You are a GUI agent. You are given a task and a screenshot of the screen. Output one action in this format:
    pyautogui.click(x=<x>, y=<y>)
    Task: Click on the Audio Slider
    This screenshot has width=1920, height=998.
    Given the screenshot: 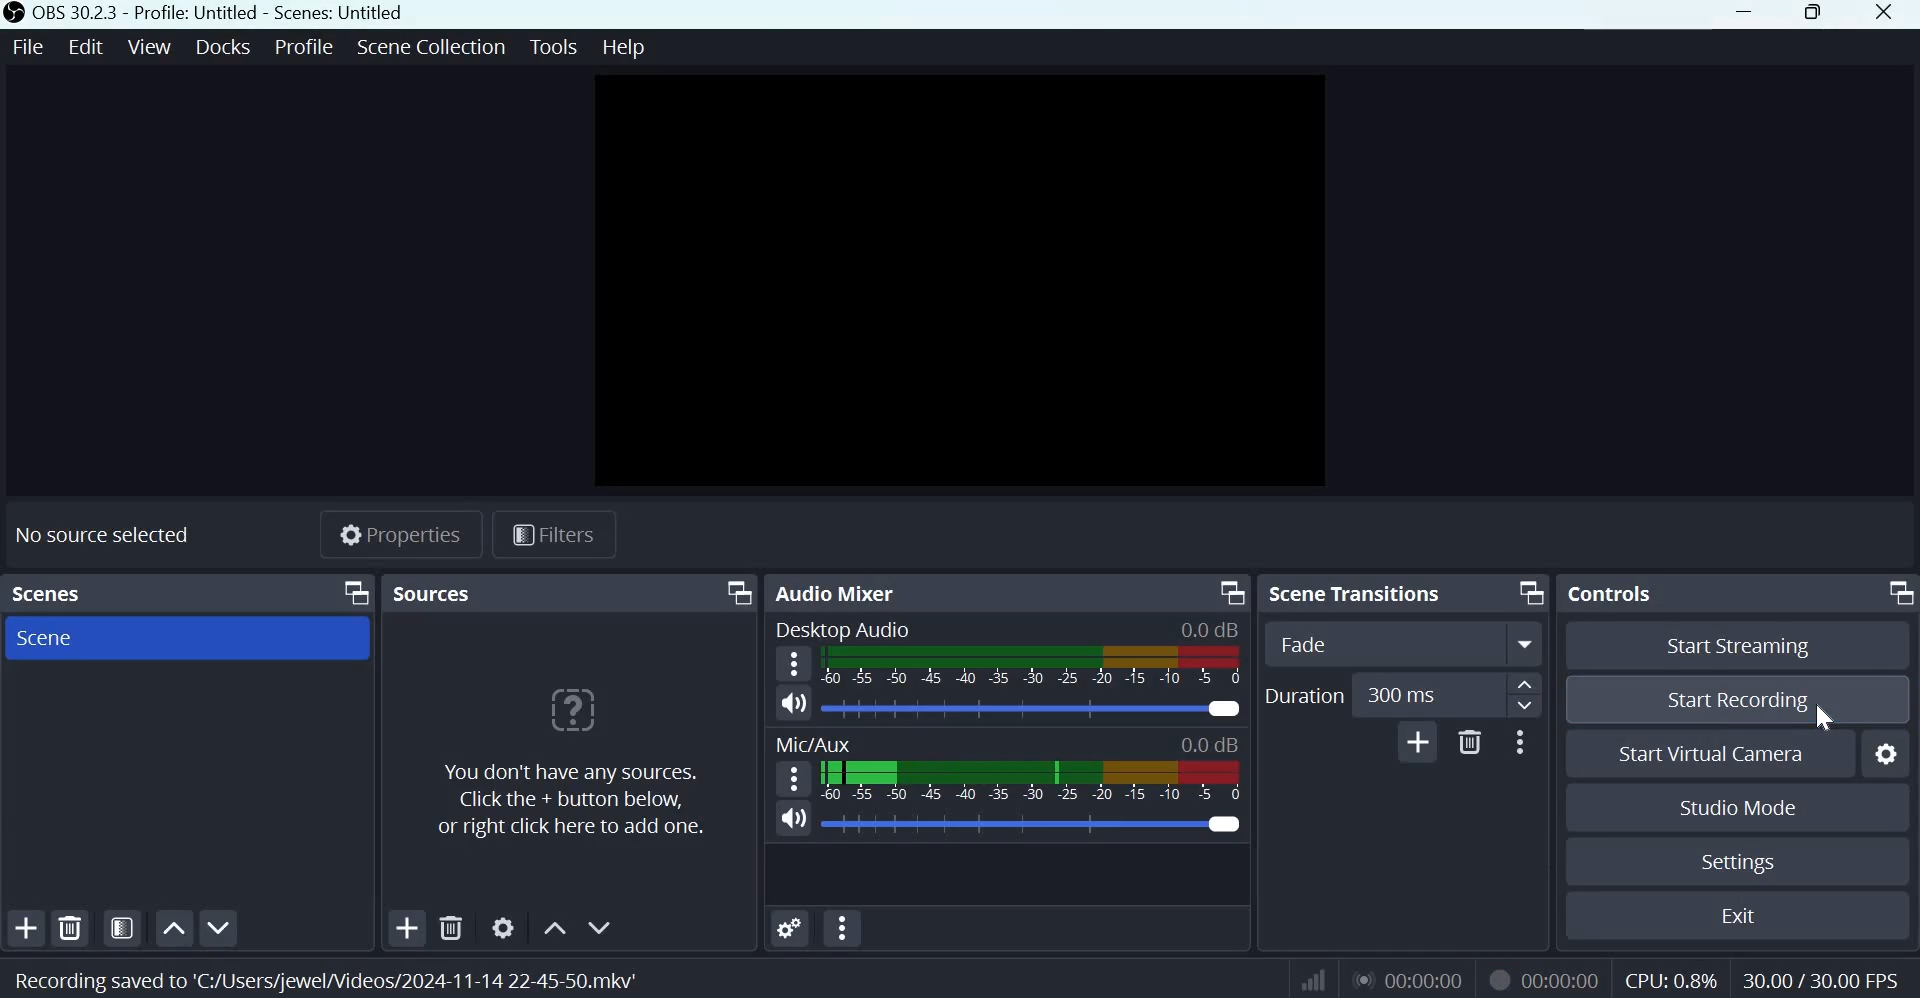 What is the action you would take?
    pyautogui.click(x=1223, y=708)
    